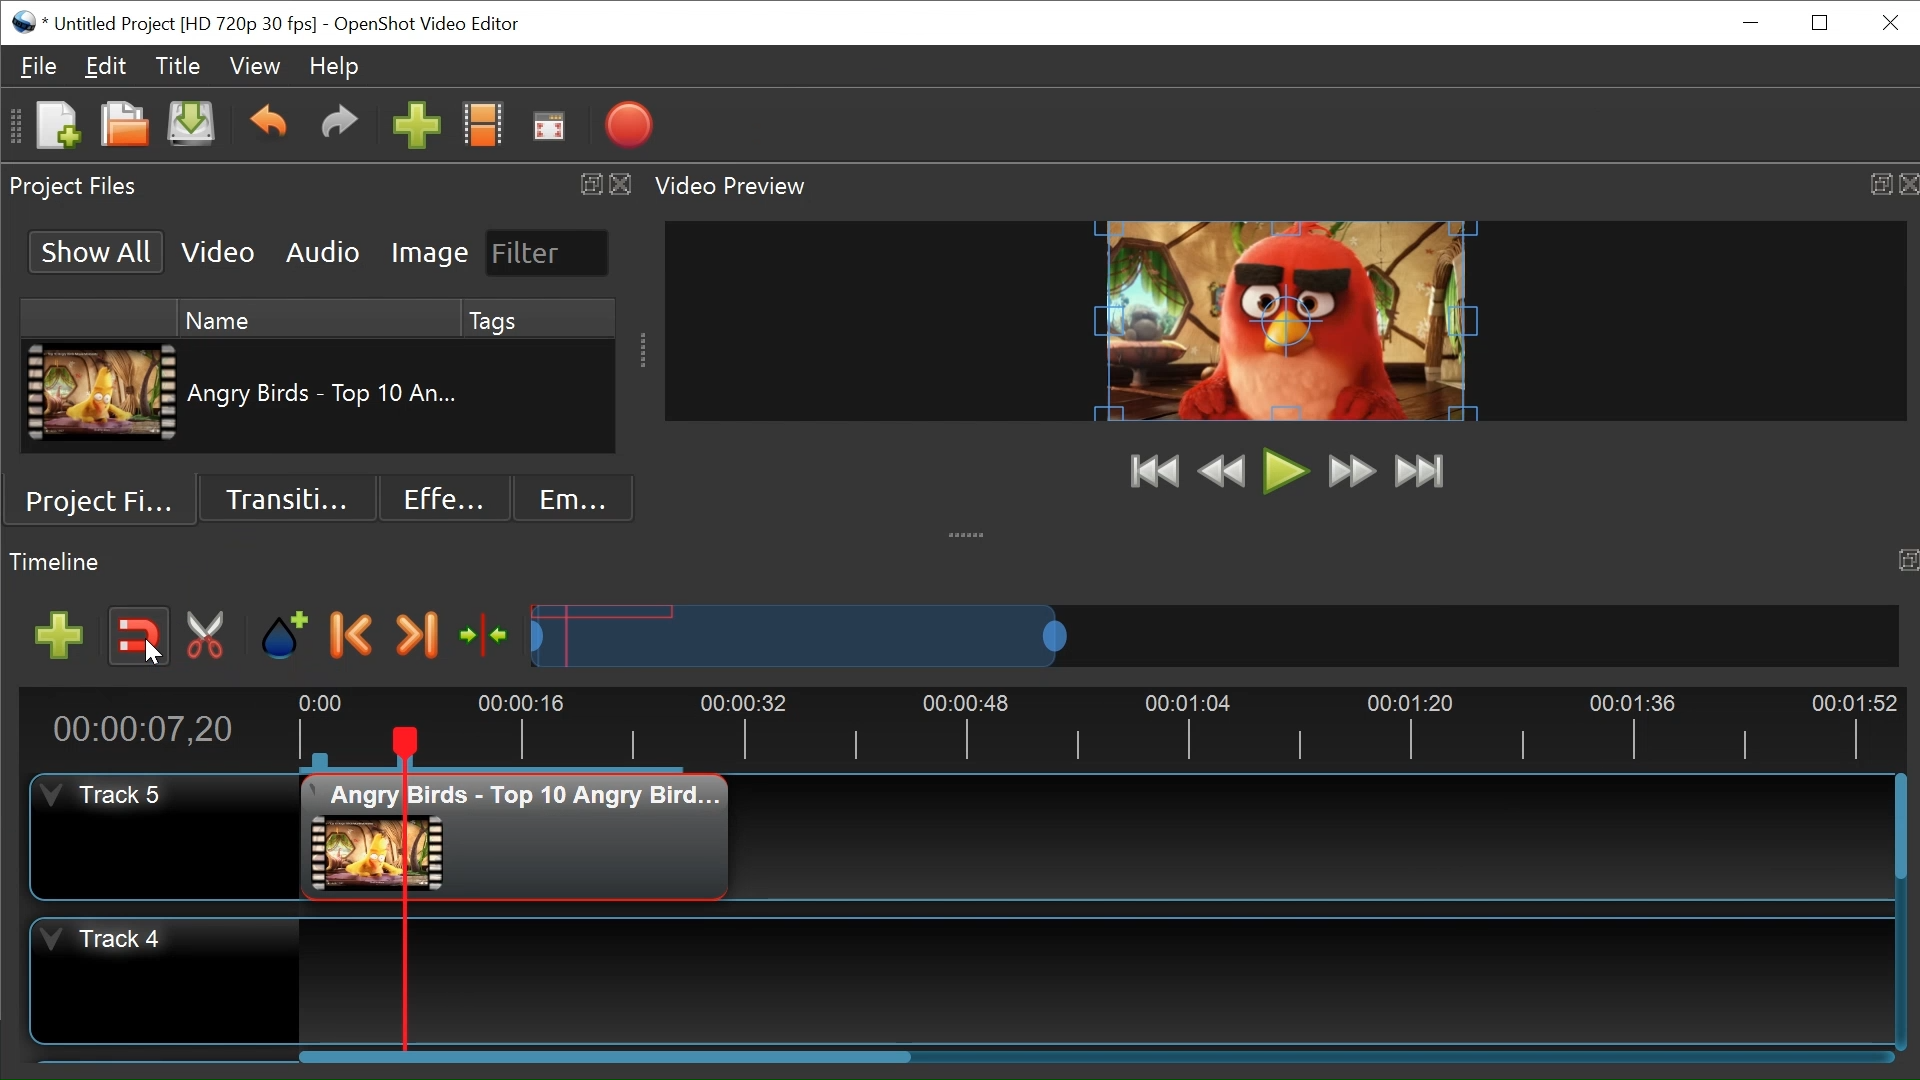  What do you see at coordinates (550, 127) in the screenshot?
I see `Fullscreen` at bounding box center [550, 127].